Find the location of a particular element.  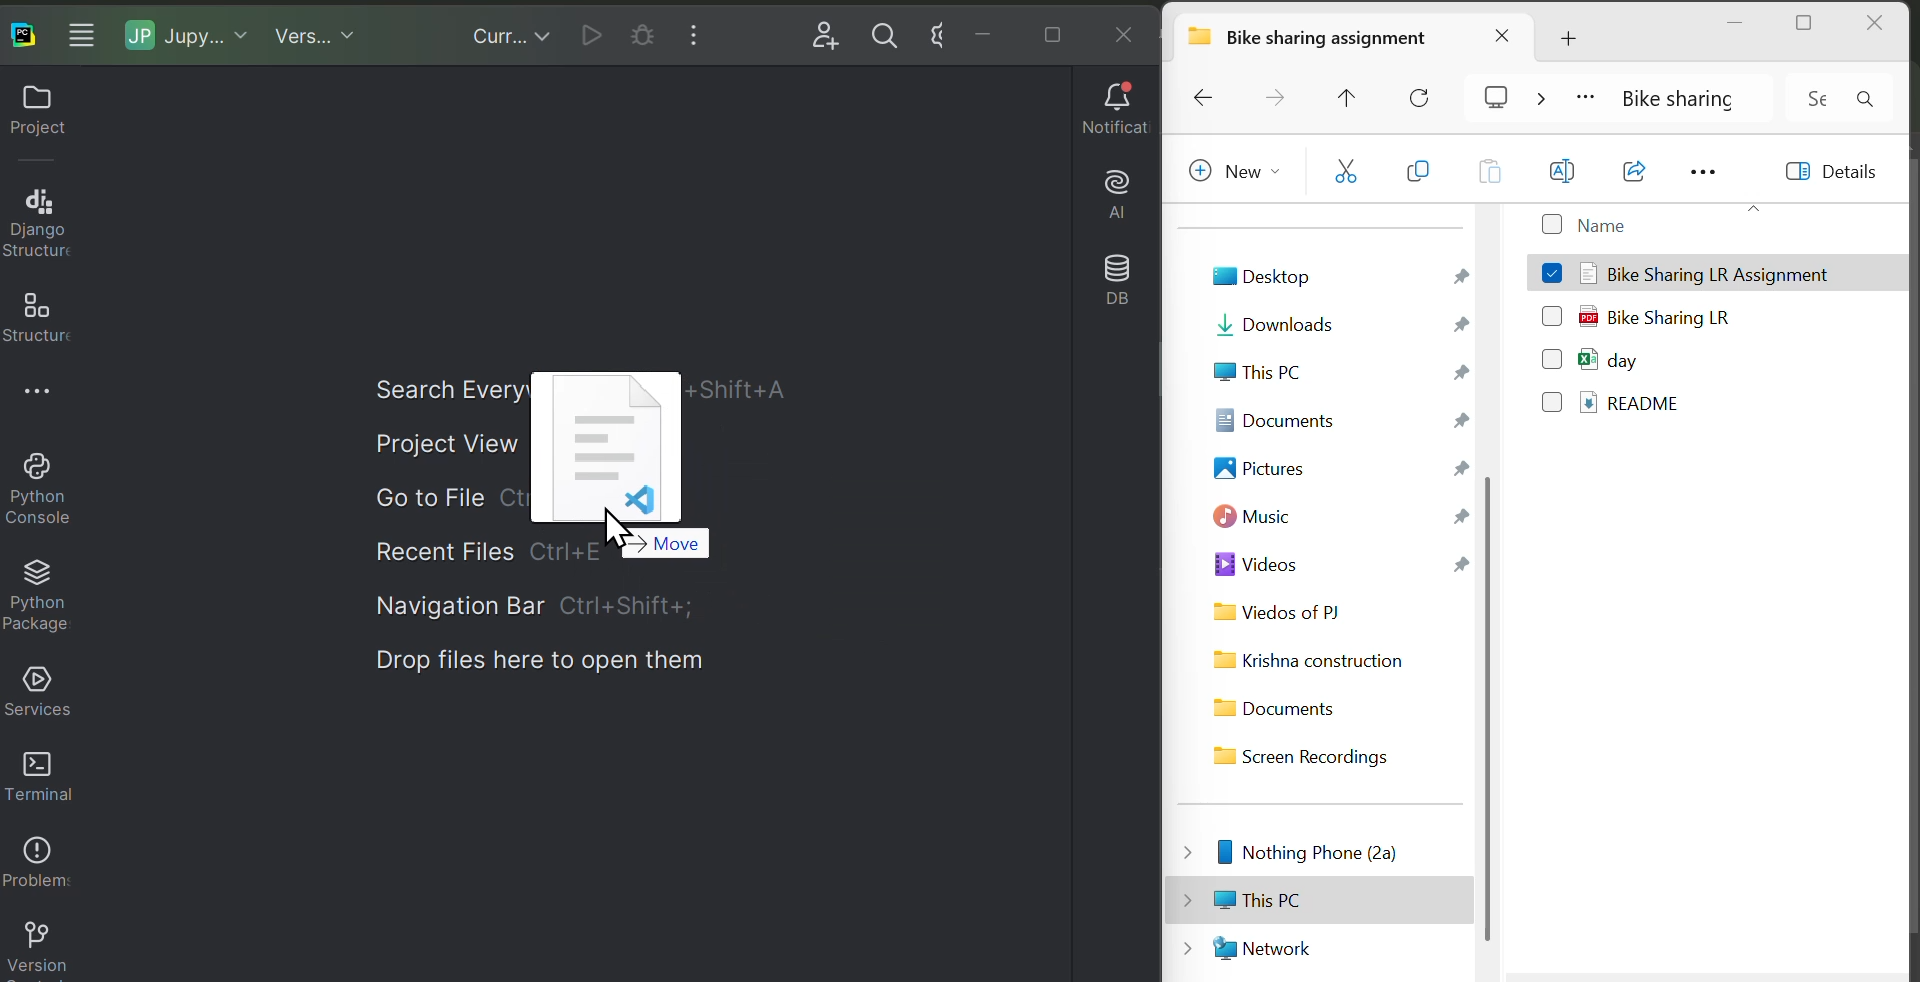

Python console is located at coordinates (36, 492).